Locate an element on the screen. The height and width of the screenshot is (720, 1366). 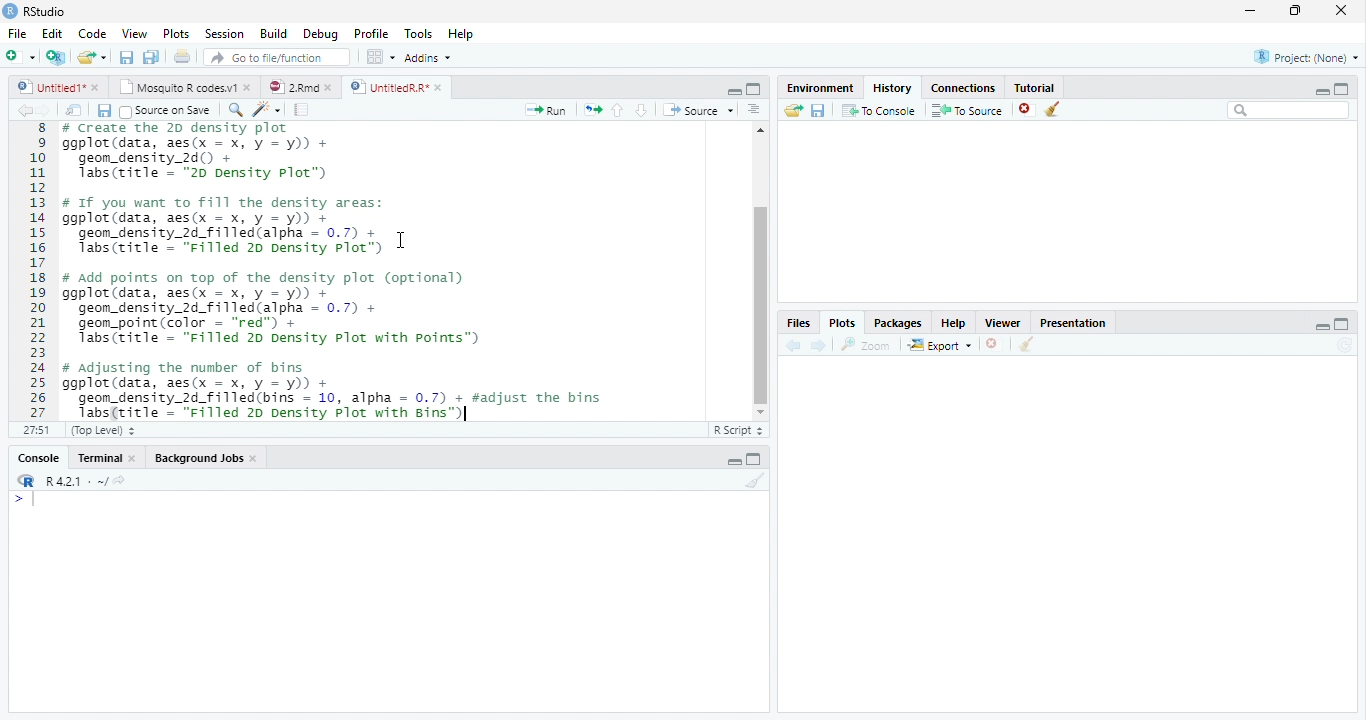
Viewer is located at coordinates (1001, 322).